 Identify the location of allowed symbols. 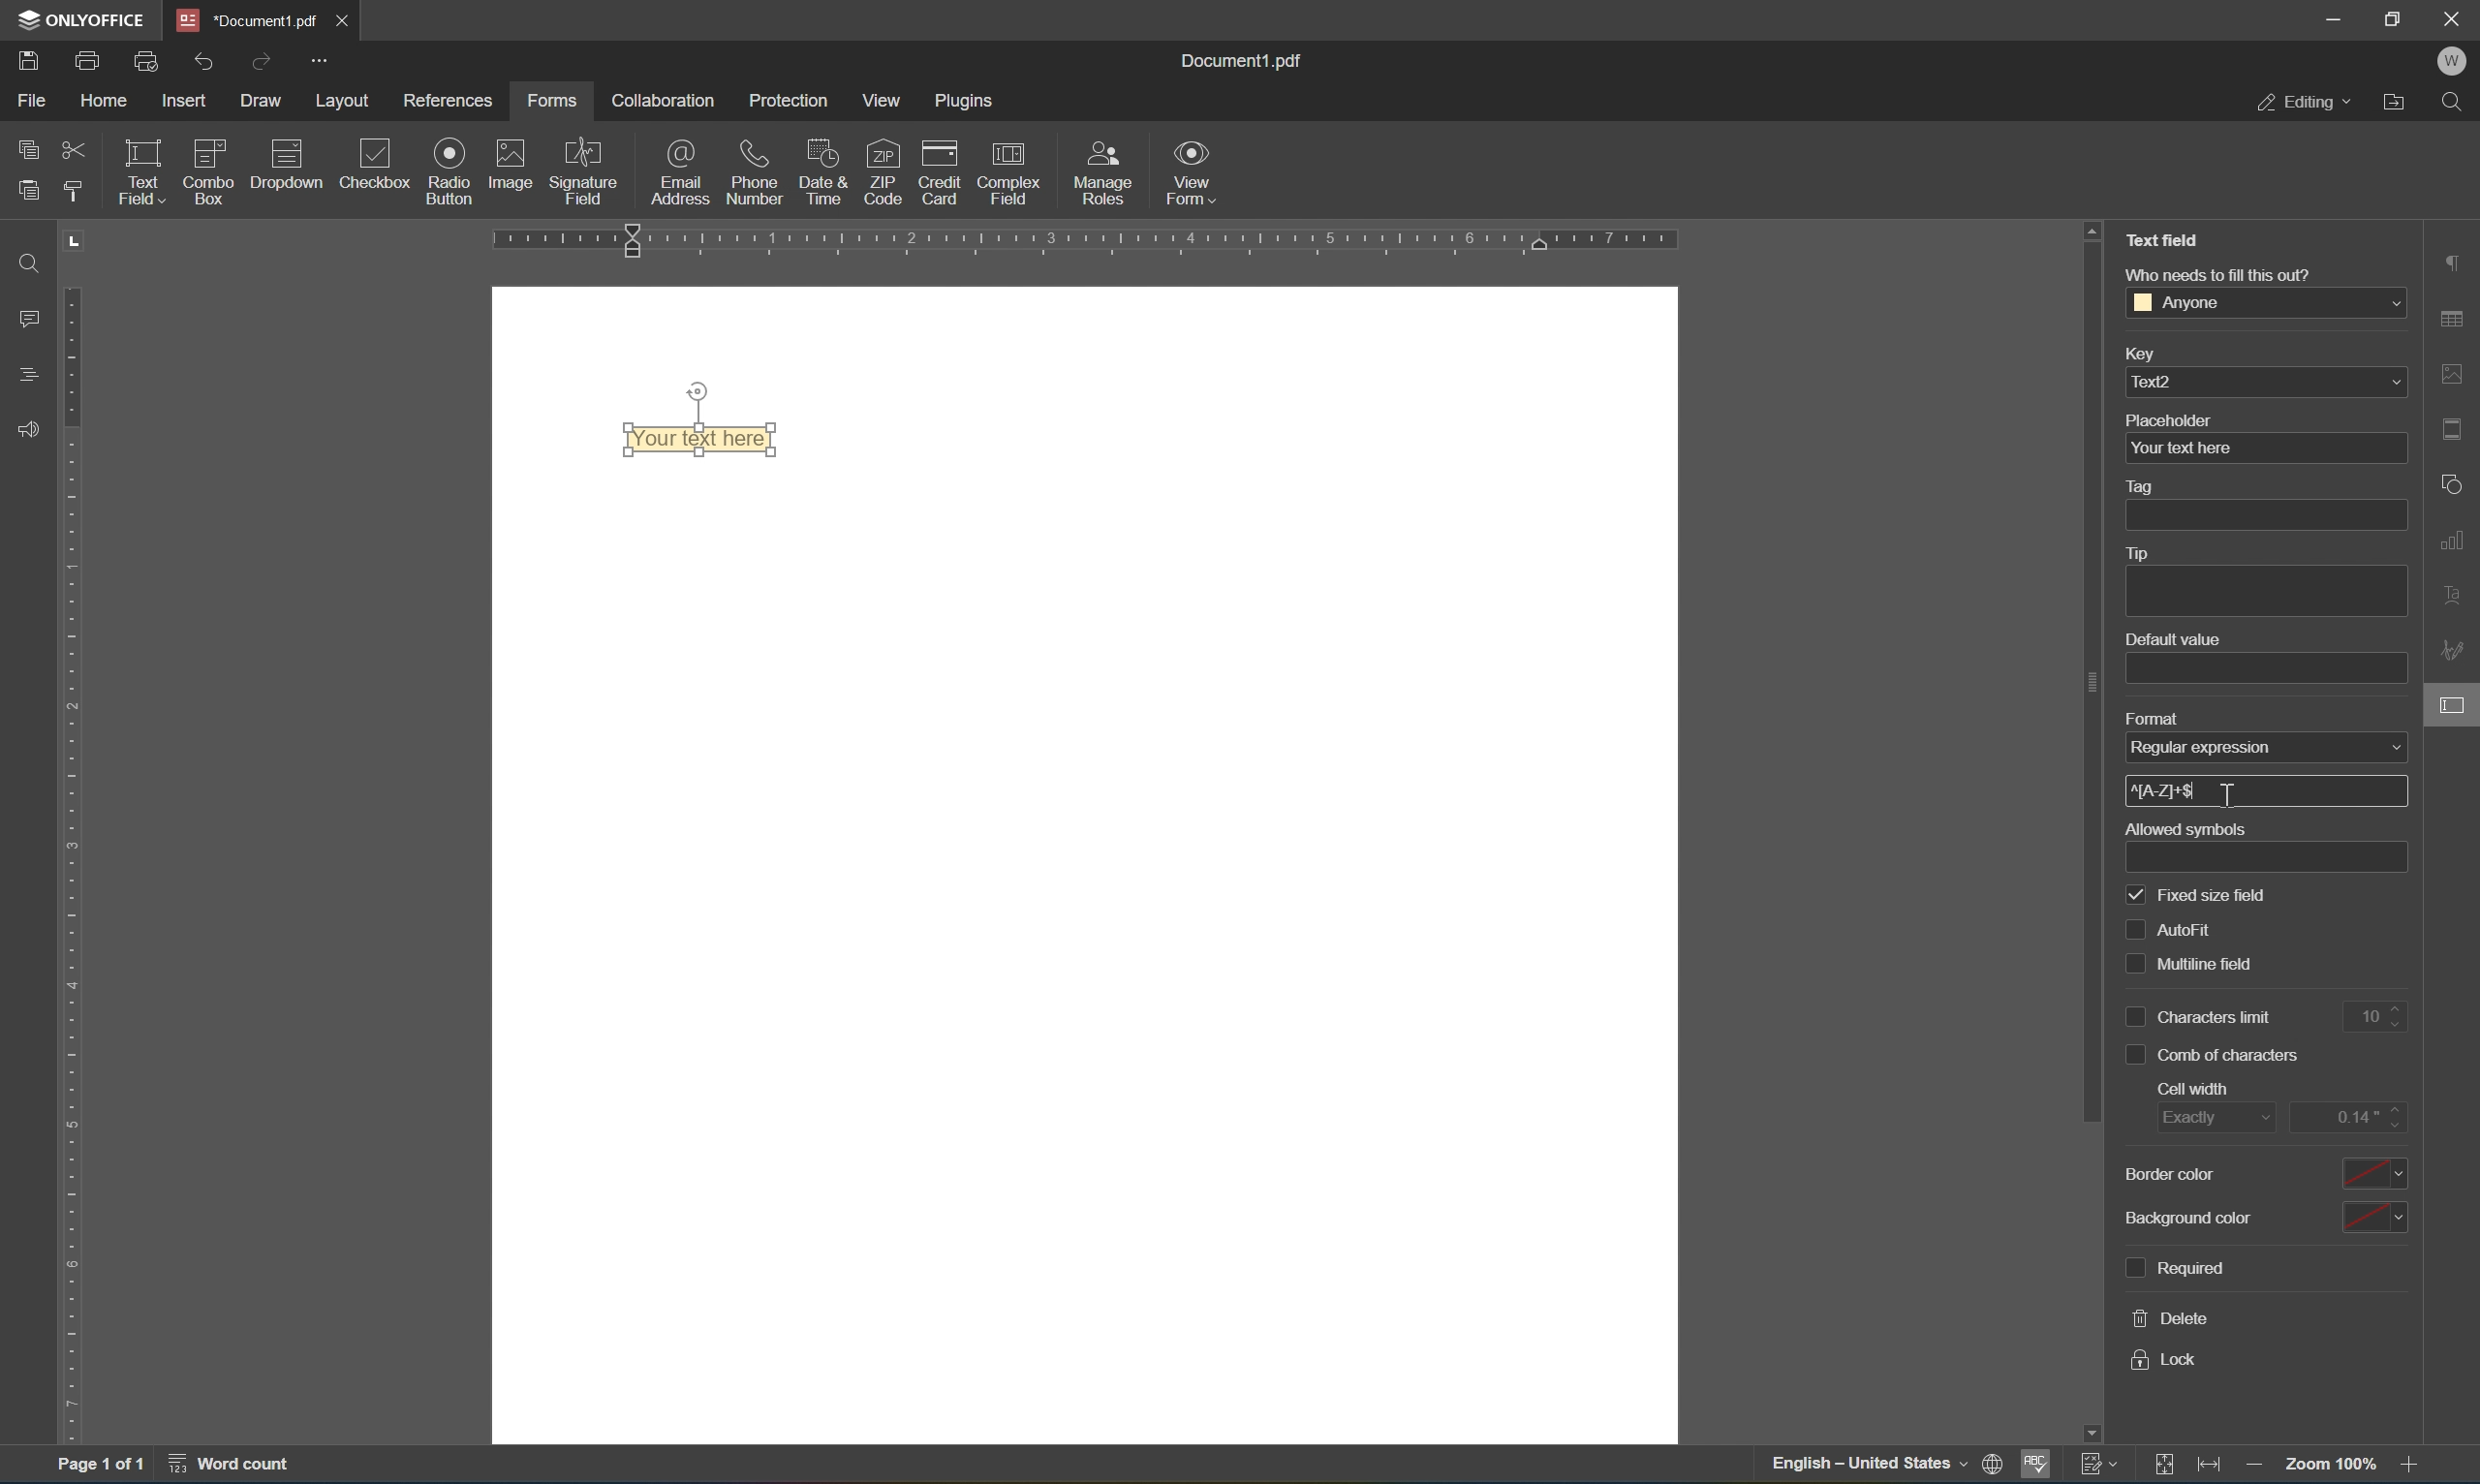
(2190, 830).